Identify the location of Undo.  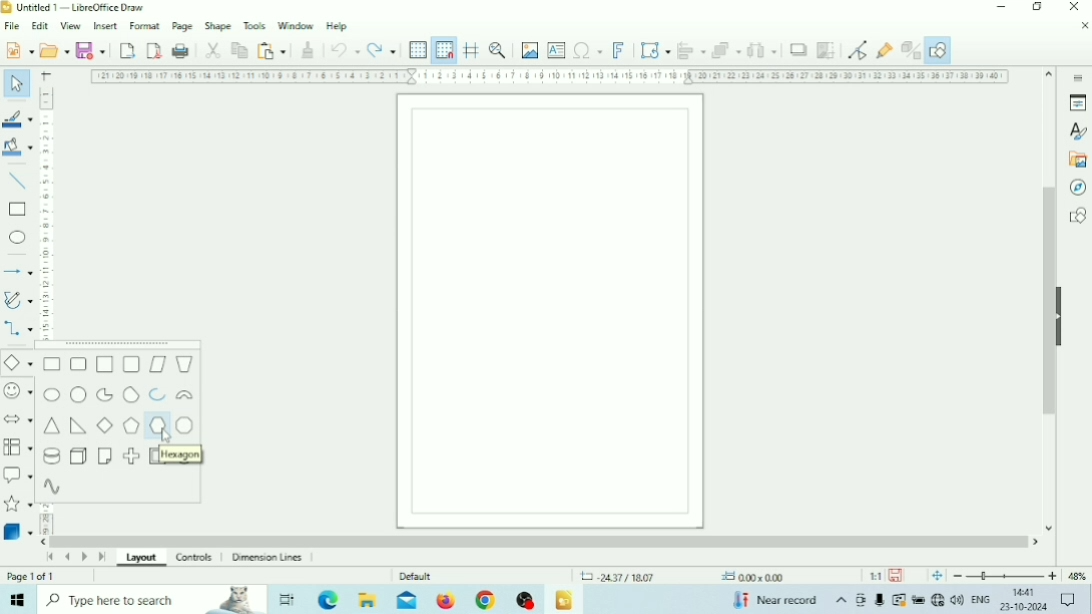
(345, 50).